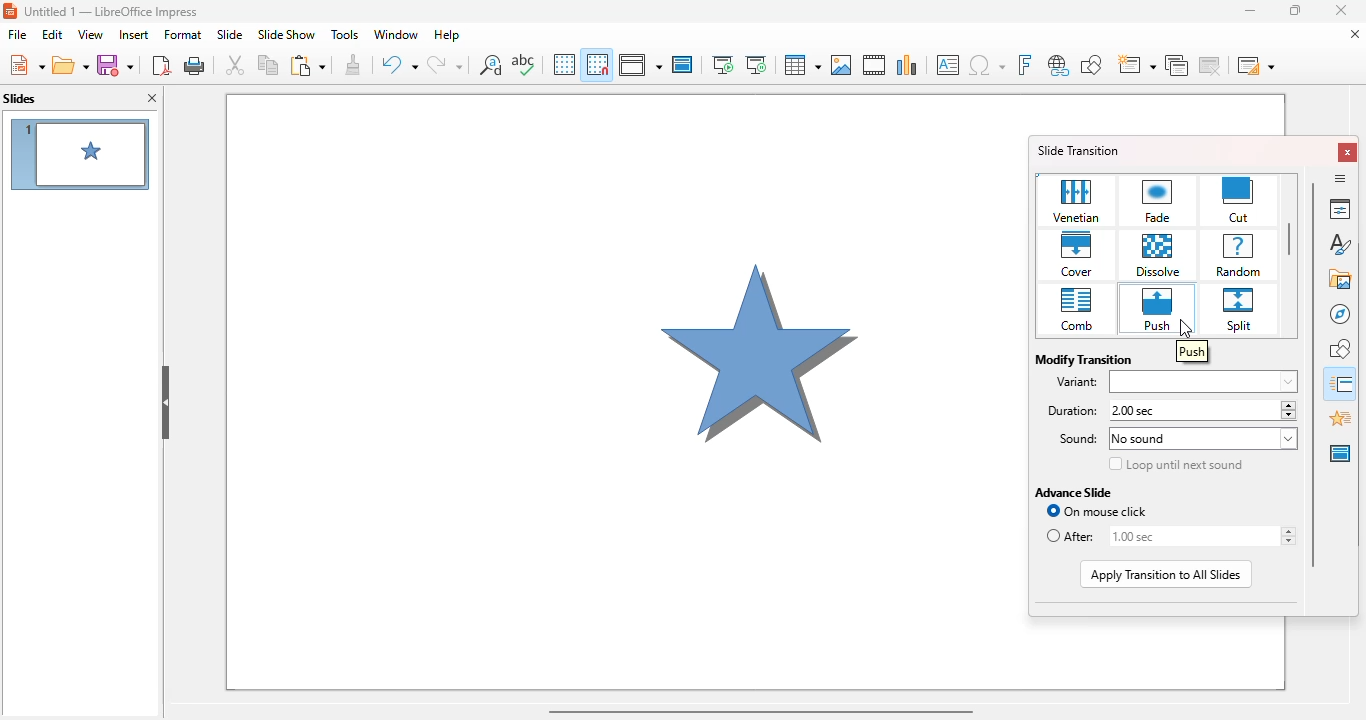  I want to click on slide 1, so click(79, 154).